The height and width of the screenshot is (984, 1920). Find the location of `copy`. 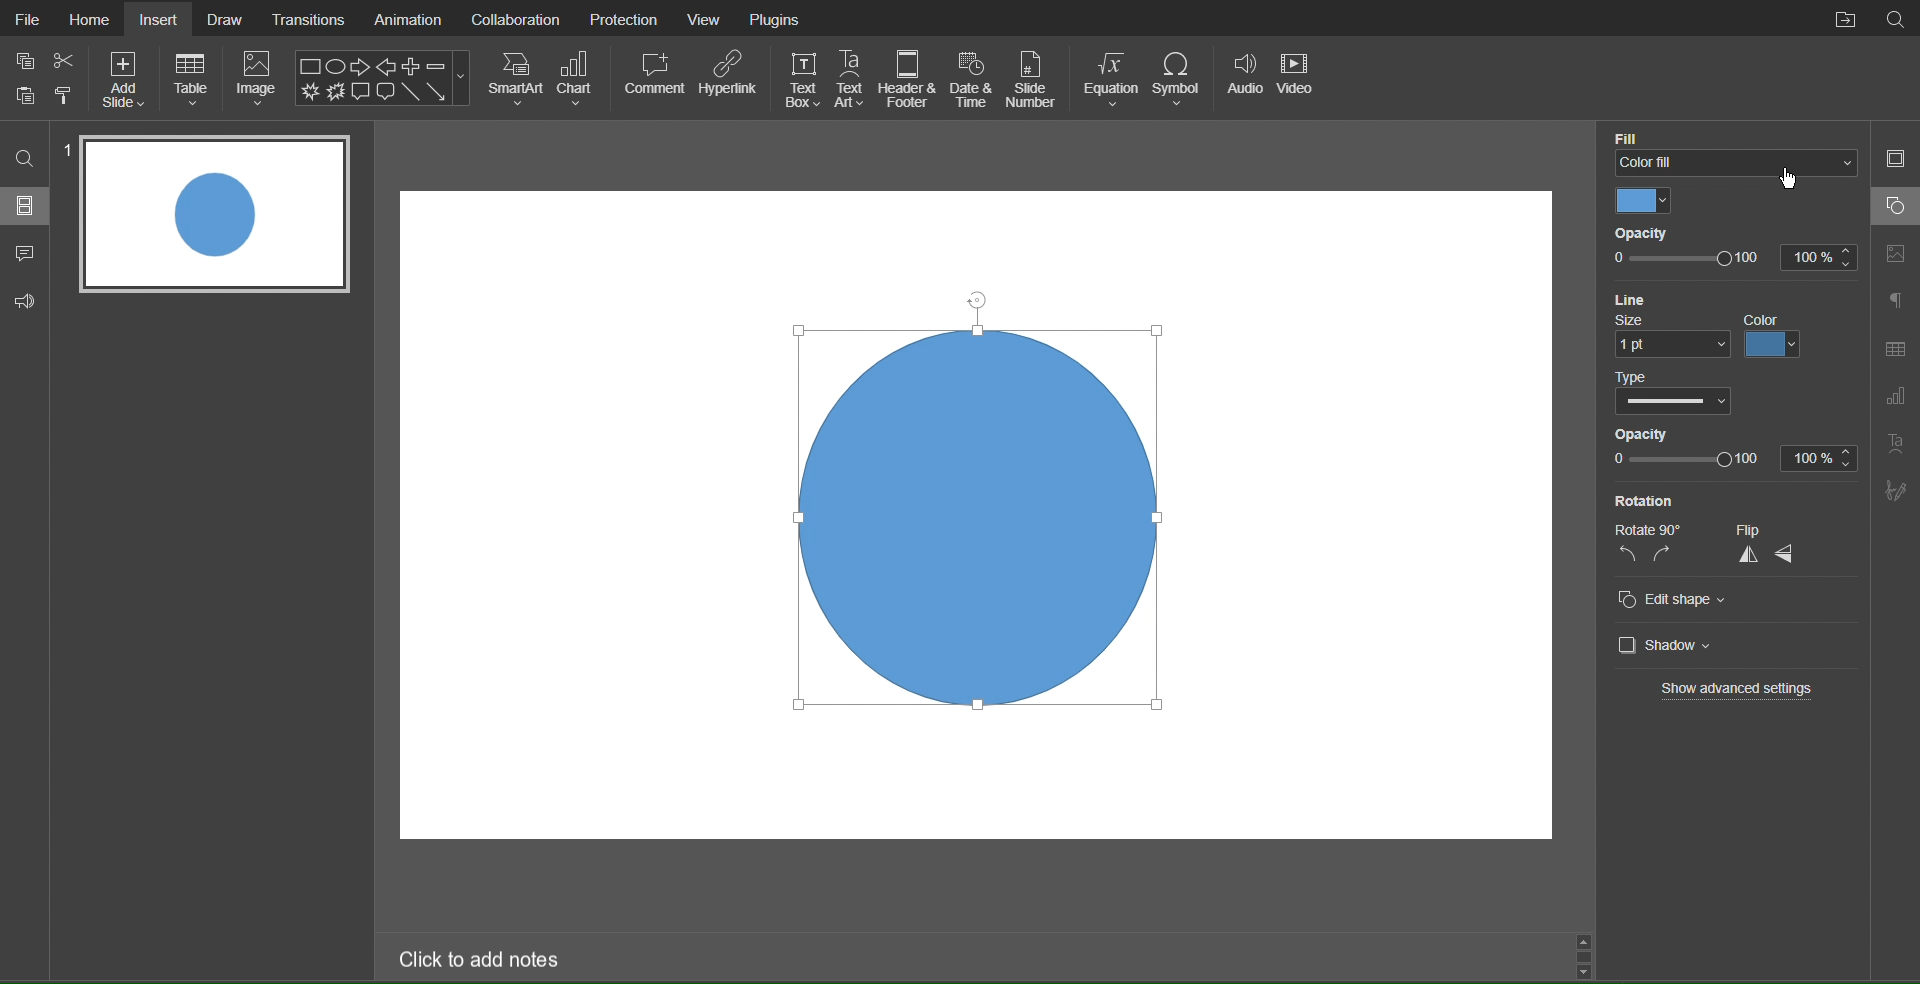

copy is located at coordinates (29, 98).